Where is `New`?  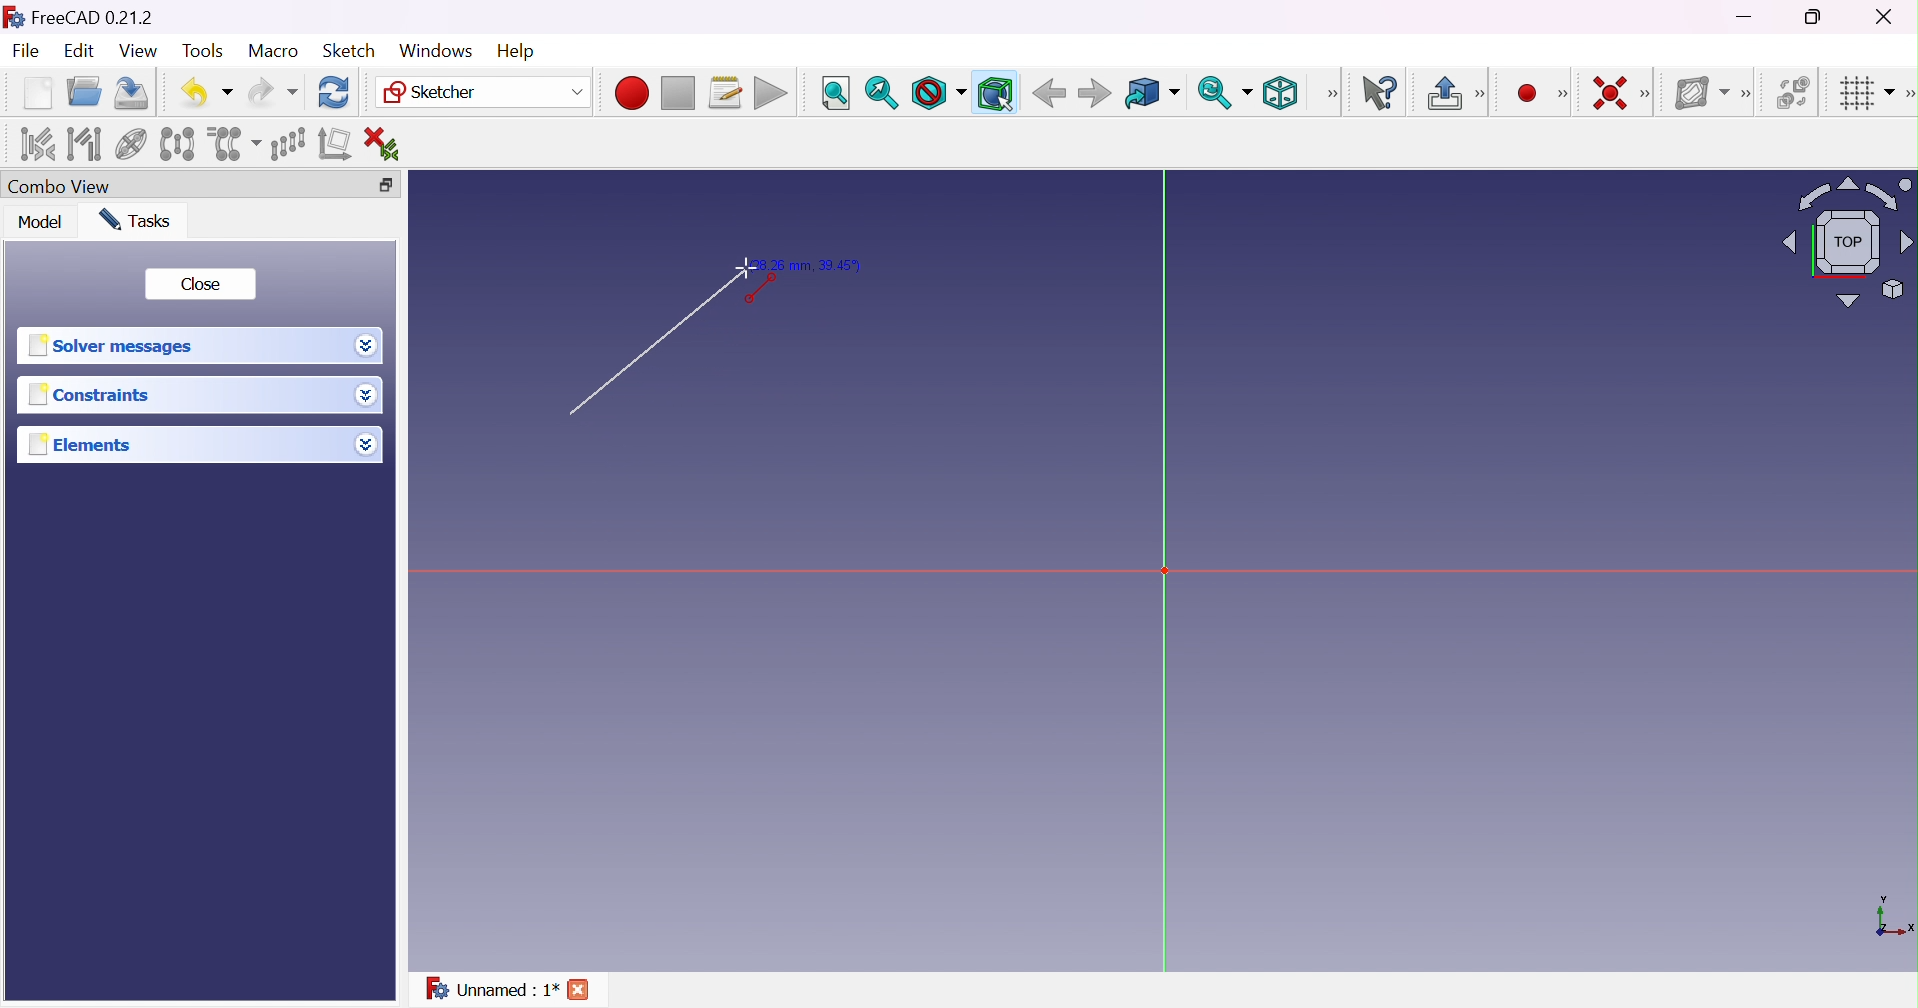
New is located at coordinates (37, 96).